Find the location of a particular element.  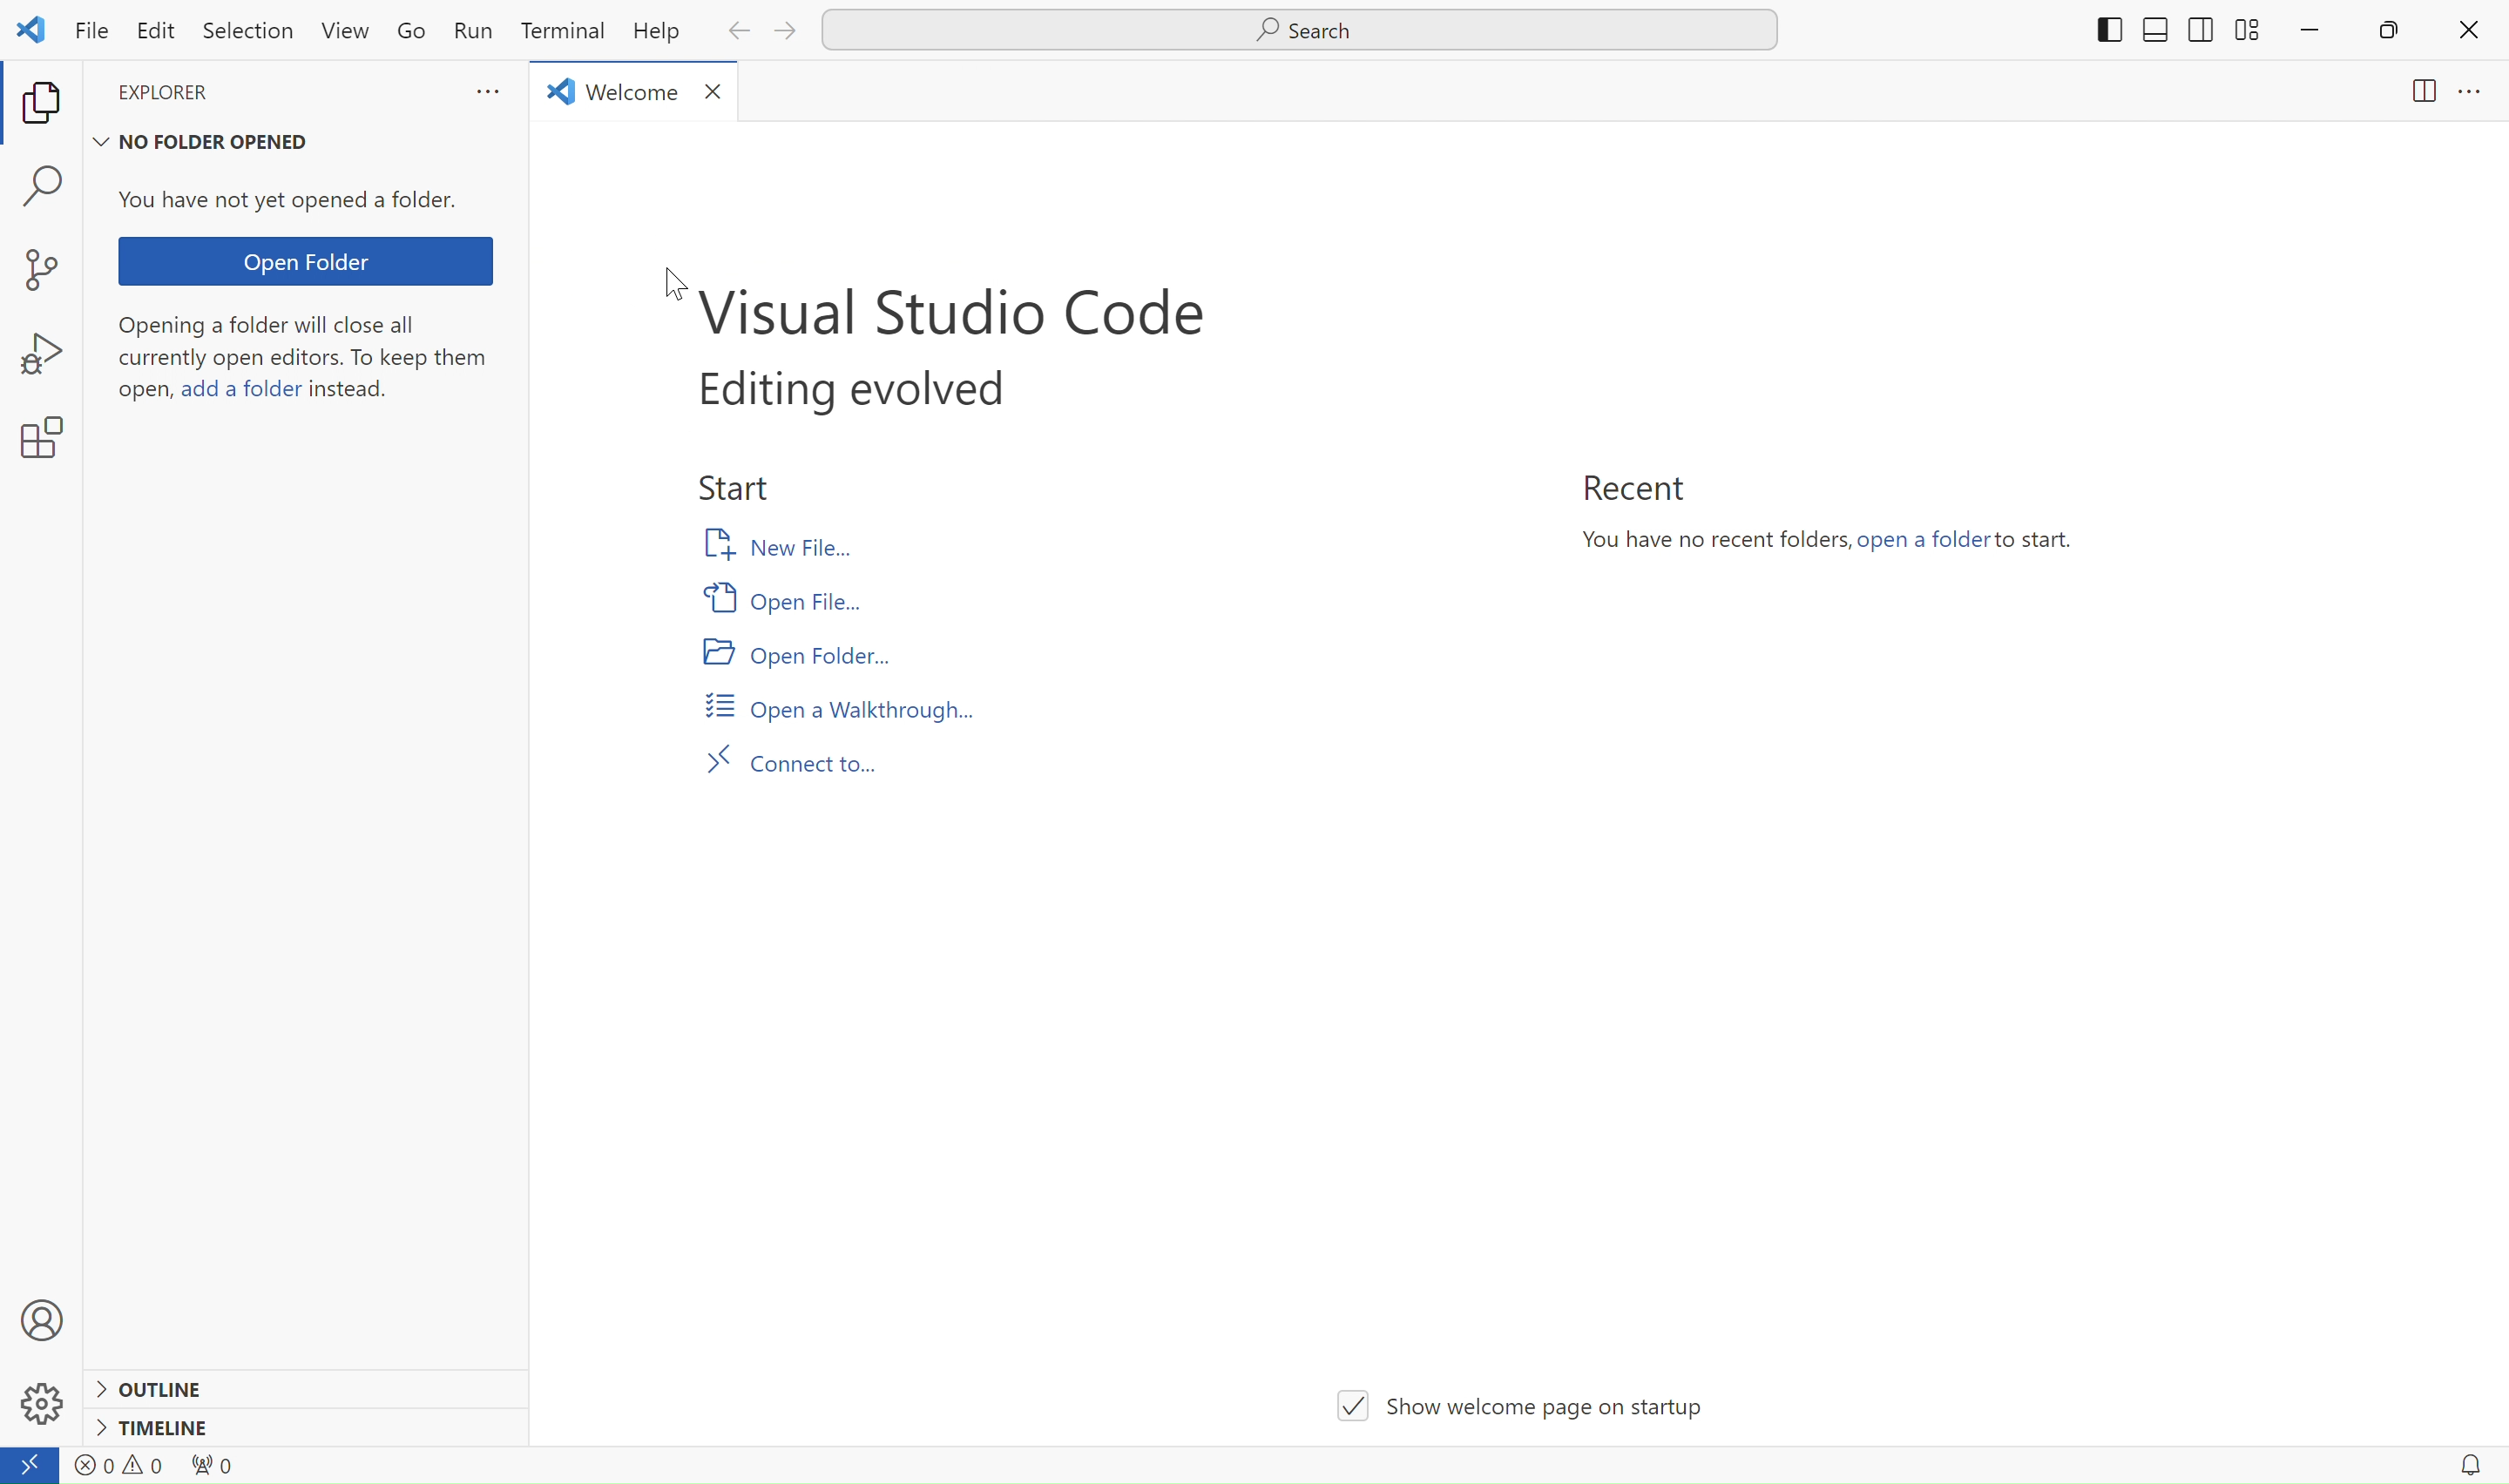

outline is located at coordinates (155, 1385).